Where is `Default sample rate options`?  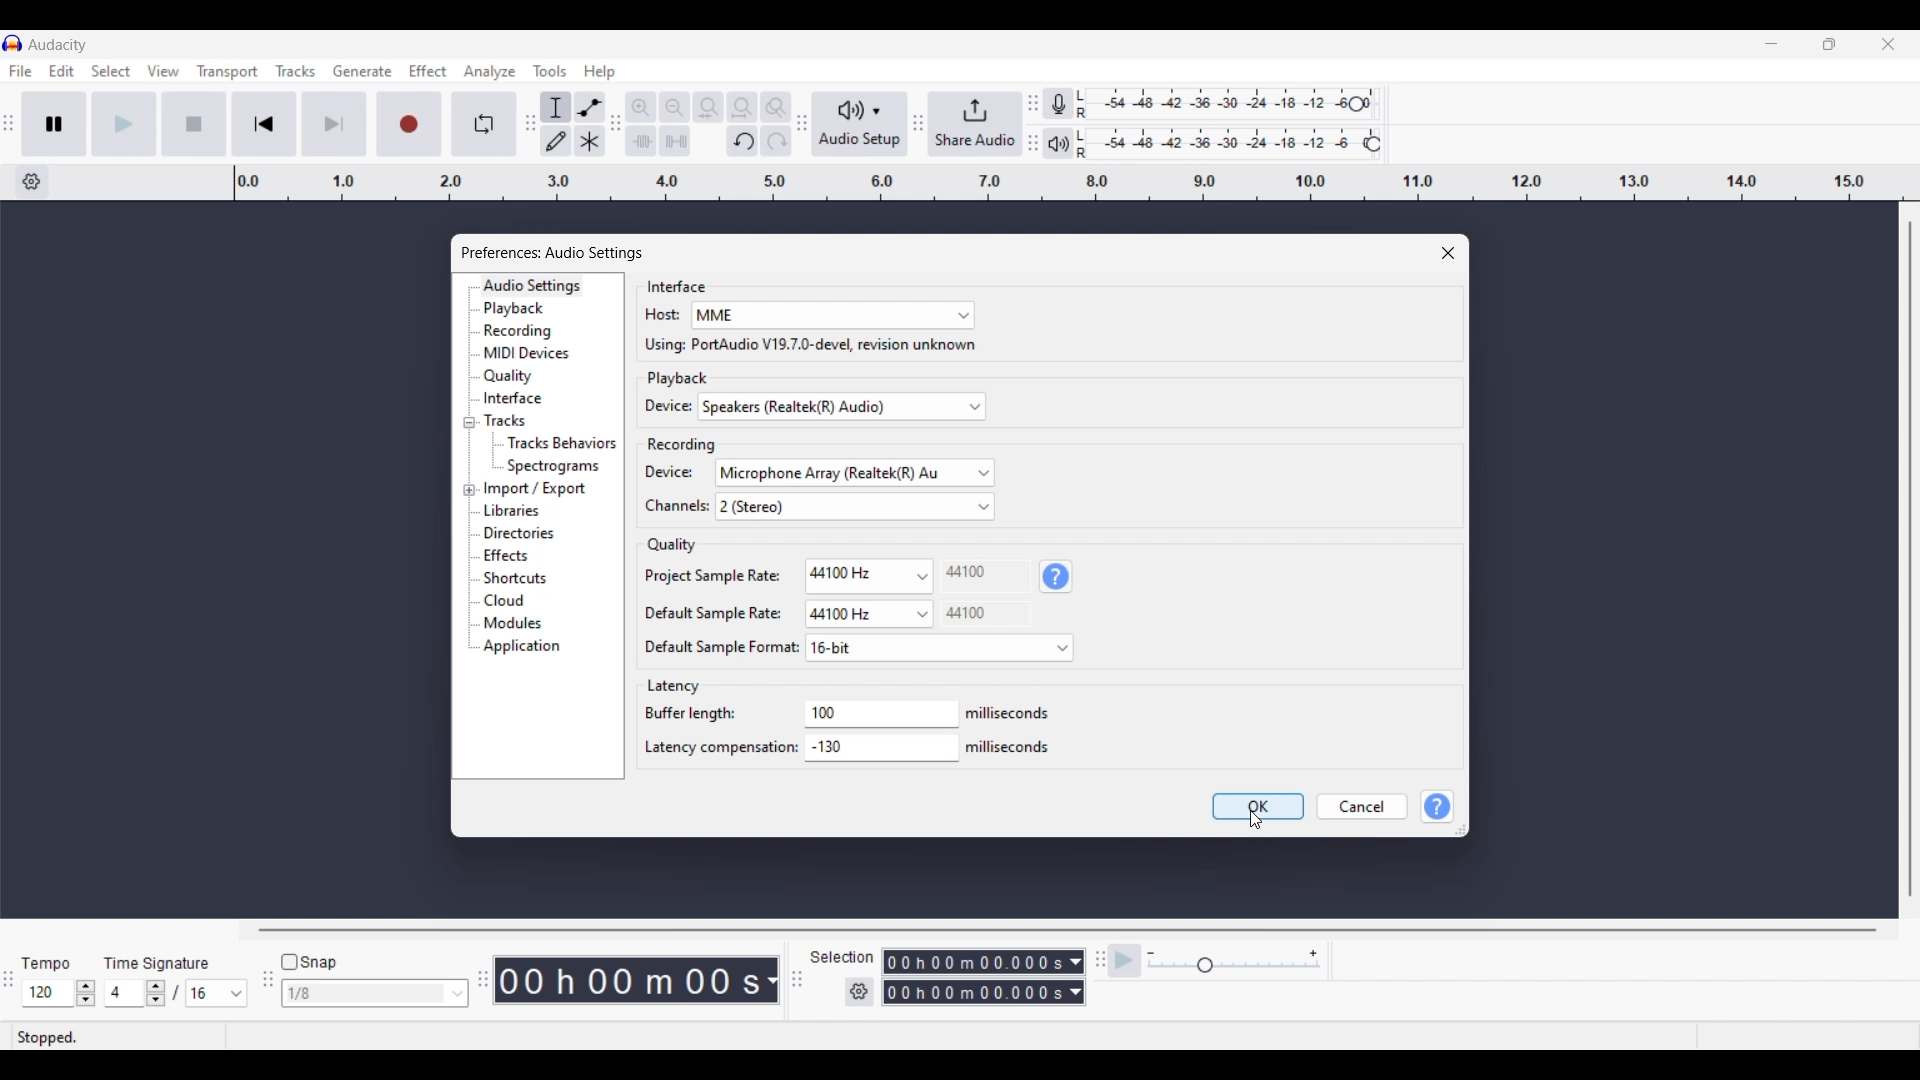
Default sample rate options is located at coordinates (868, 614).